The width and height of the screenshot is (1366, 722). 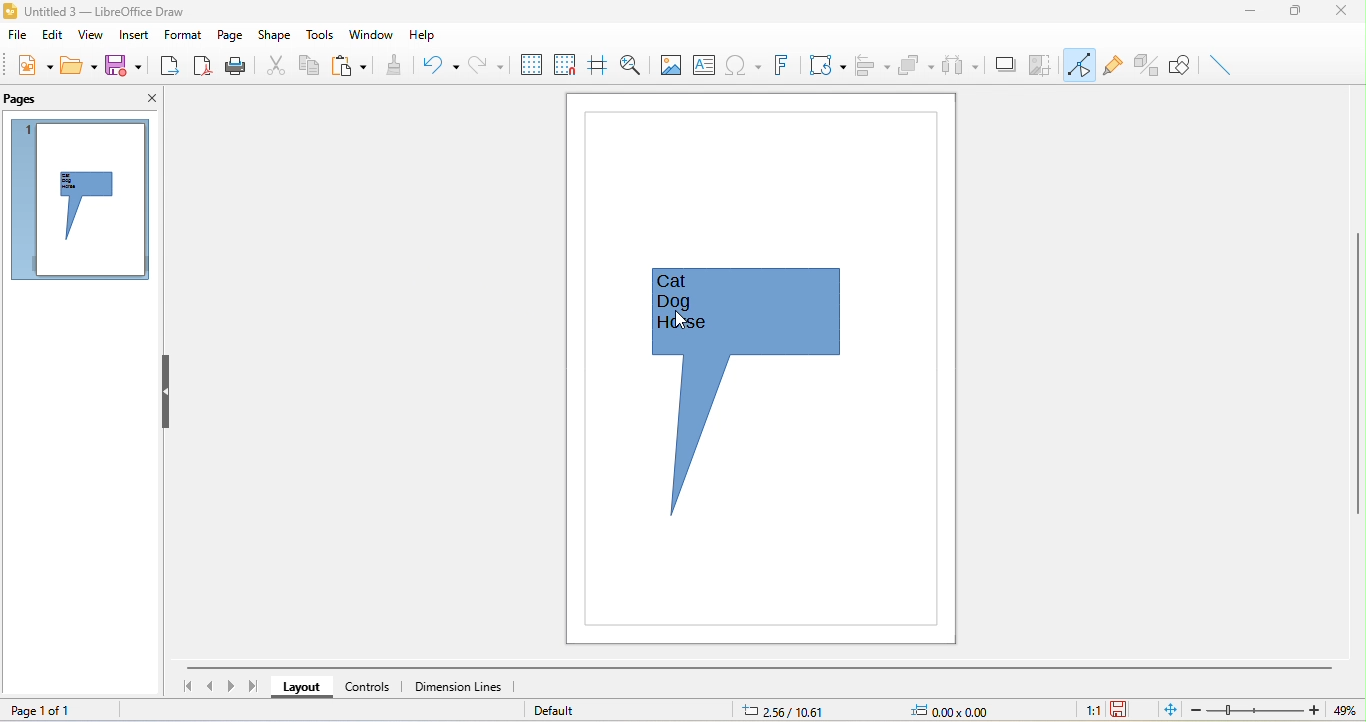 I want to click on paste, so click(x=349, y=66).